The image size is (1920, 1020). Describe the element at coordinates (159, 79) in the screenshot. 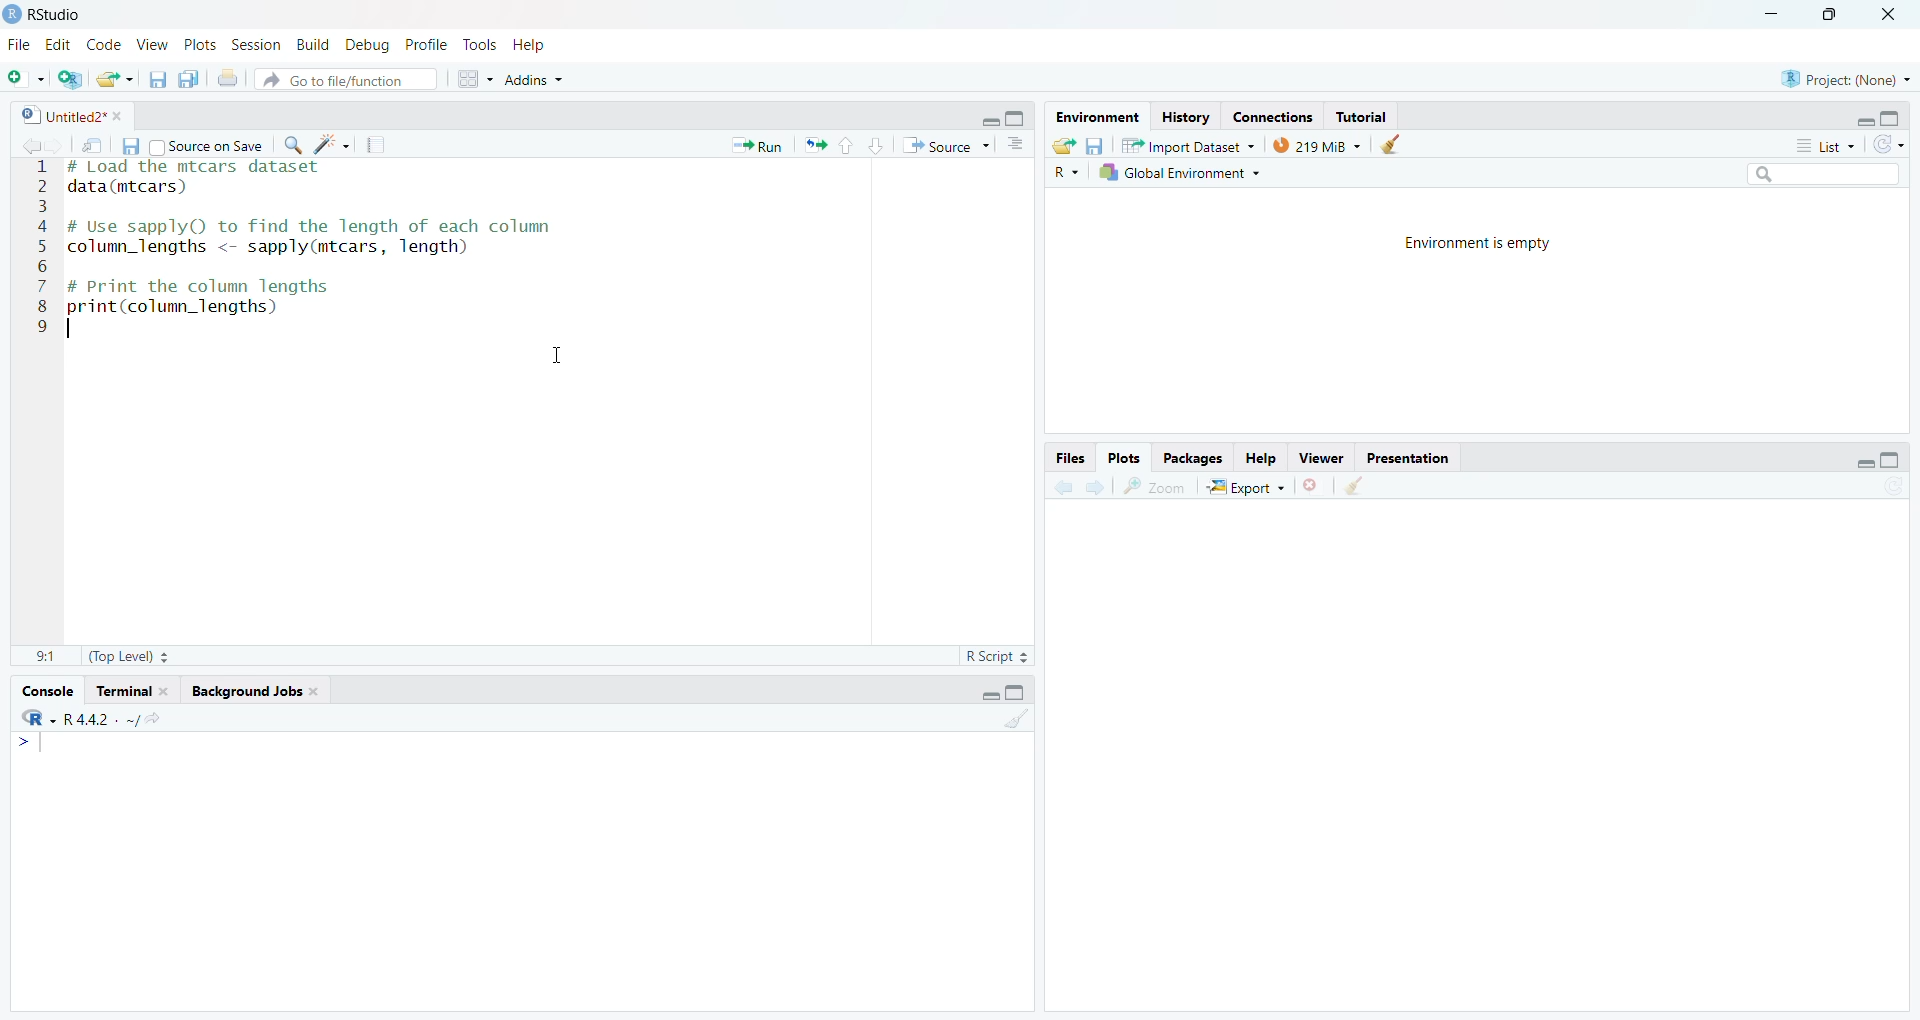

I see `Save current file` at that location.